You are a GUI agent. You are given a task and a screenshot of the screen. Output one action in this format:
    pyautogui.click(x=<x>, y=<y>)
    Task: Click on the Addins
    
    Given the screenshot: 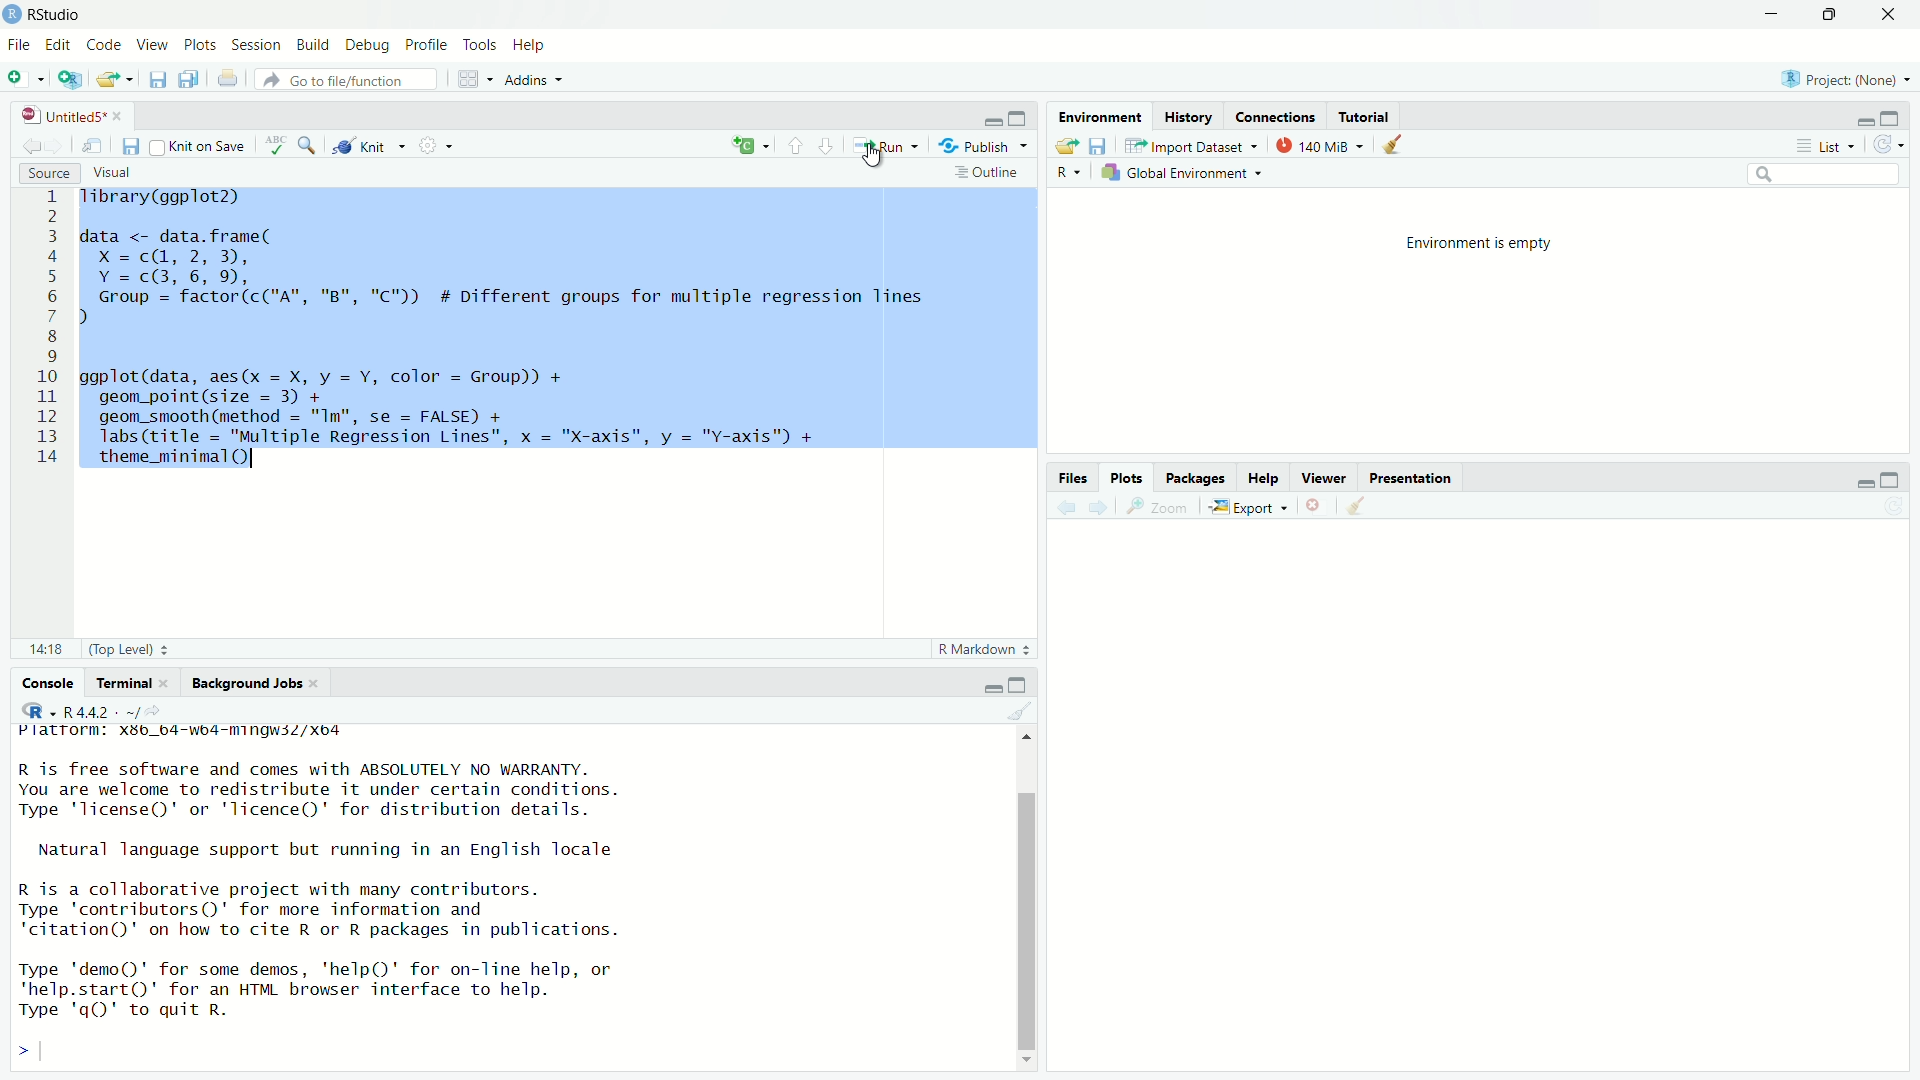 What is the action you would take?
    pyautogui.click(x=538, y=78)
    